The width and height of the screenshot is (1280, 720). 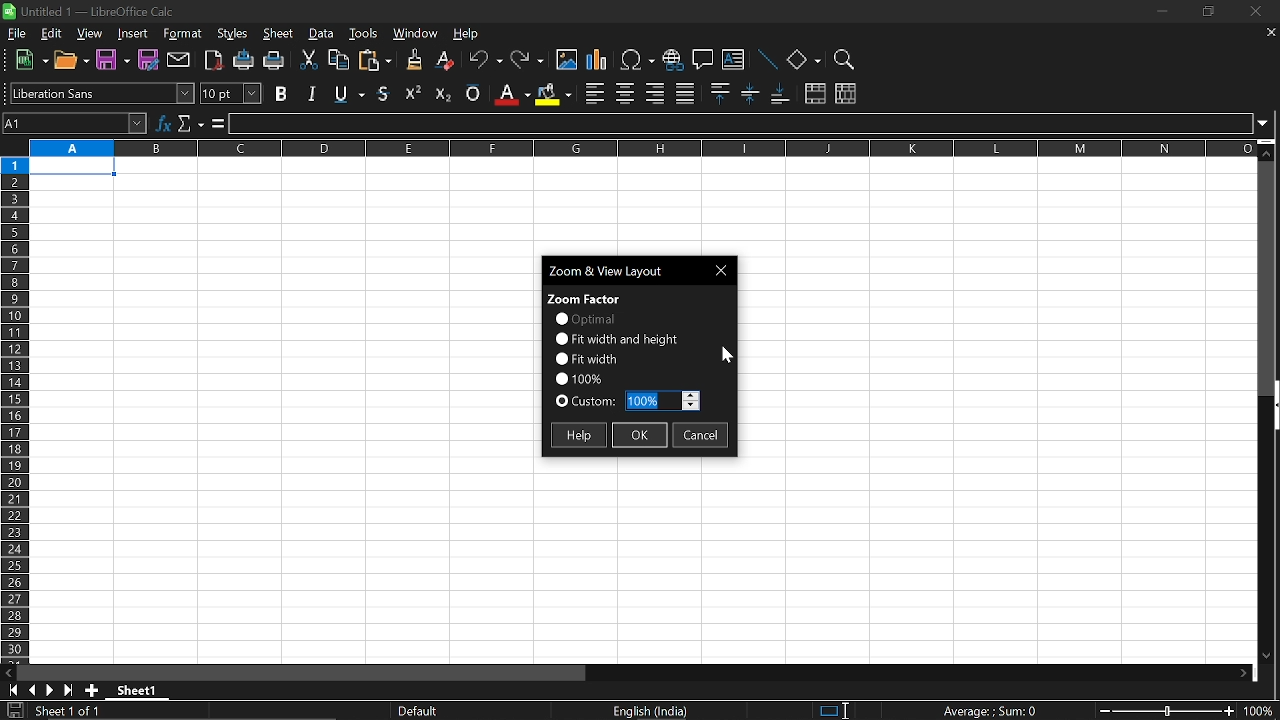 What do you see at coordinates (230, 94) in the screenshot?
I see `text size` at bounding box center [230, 94].